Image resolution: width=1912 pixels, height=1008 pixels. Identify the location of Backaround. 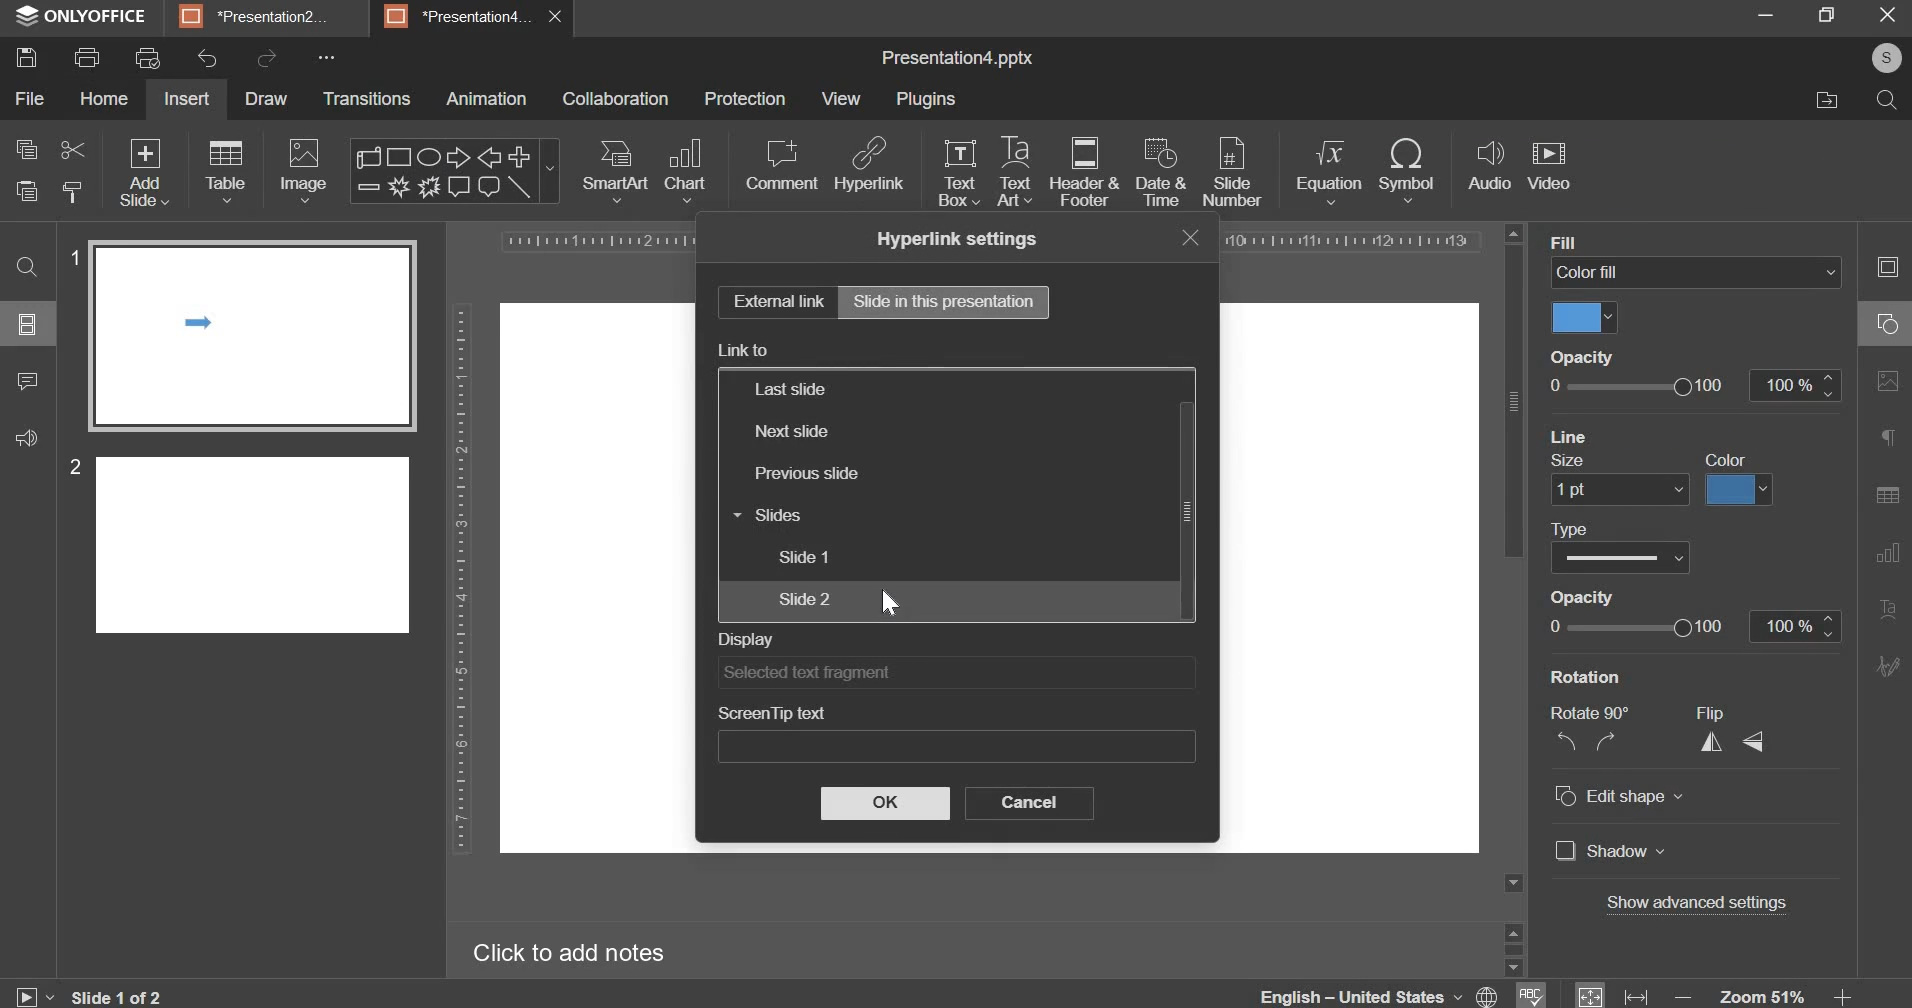
(1603, 241).